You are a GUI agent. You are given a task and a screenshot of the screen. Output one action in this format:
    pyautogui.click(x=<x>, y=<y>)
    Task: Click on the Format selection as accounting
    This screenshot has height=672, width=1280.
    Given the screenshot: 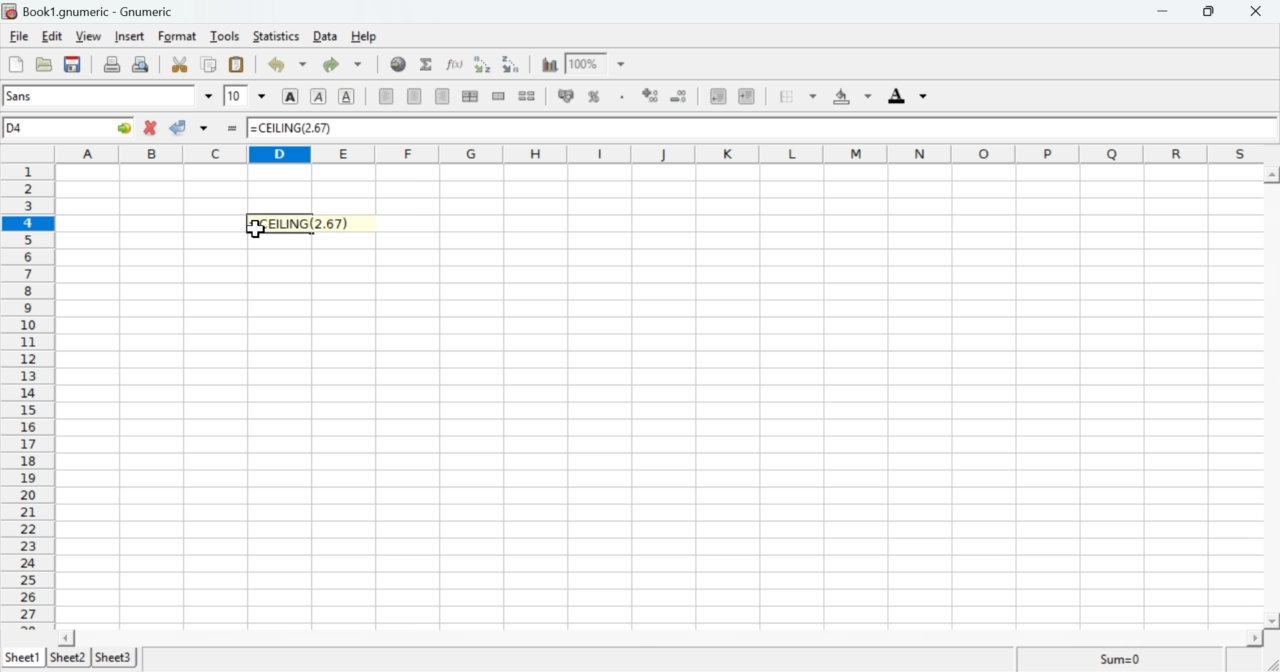 What is the action you would take?
    pyautogui.click(x=565, y=96)
    